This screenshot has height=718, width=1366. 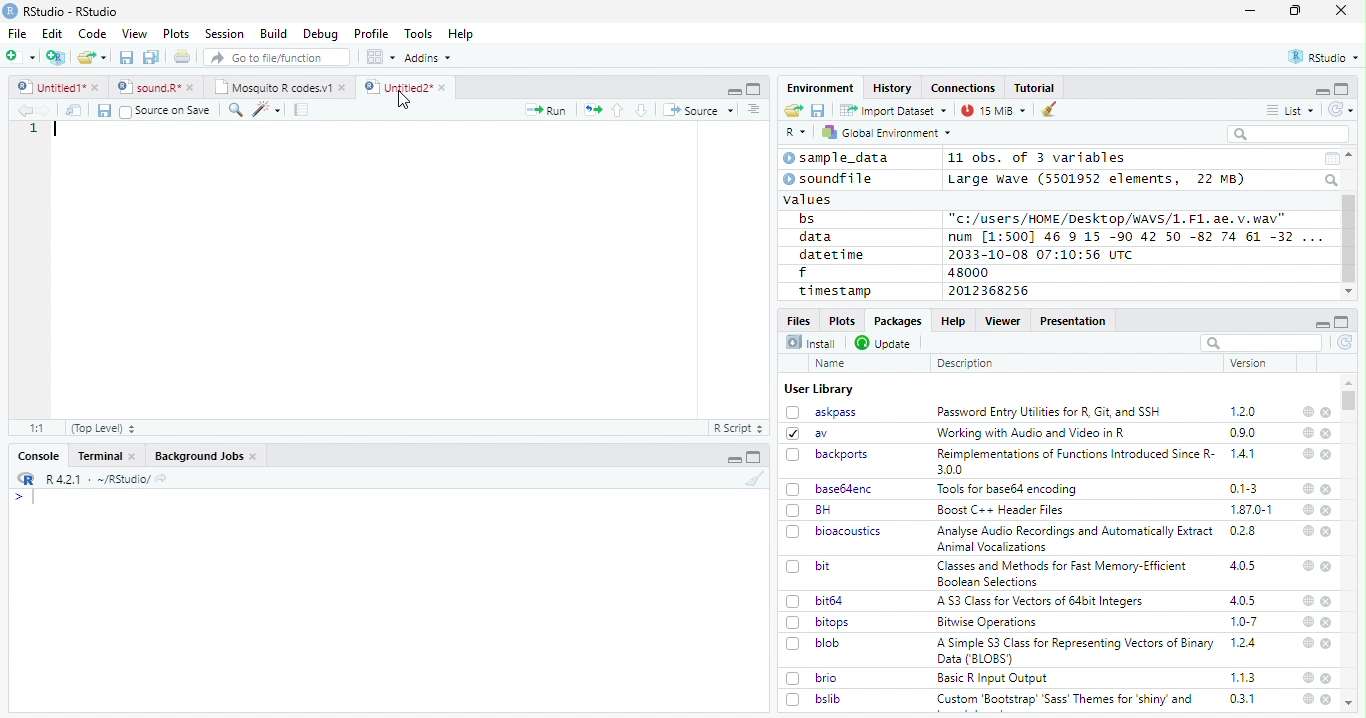 I want to click on Environment, so click(x=821, y=87).